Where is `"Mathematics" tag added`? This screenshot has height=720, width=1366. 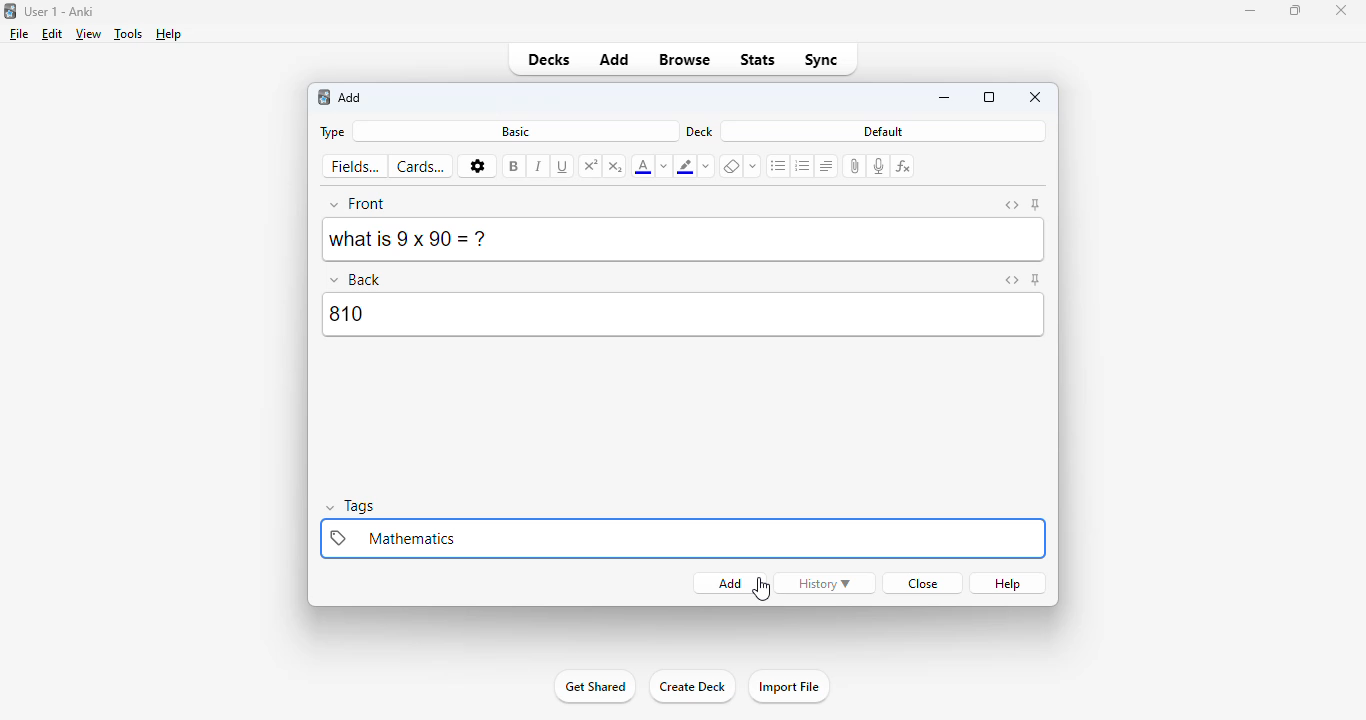 "Mathematics" tag added is located at coordinates (683, 539).